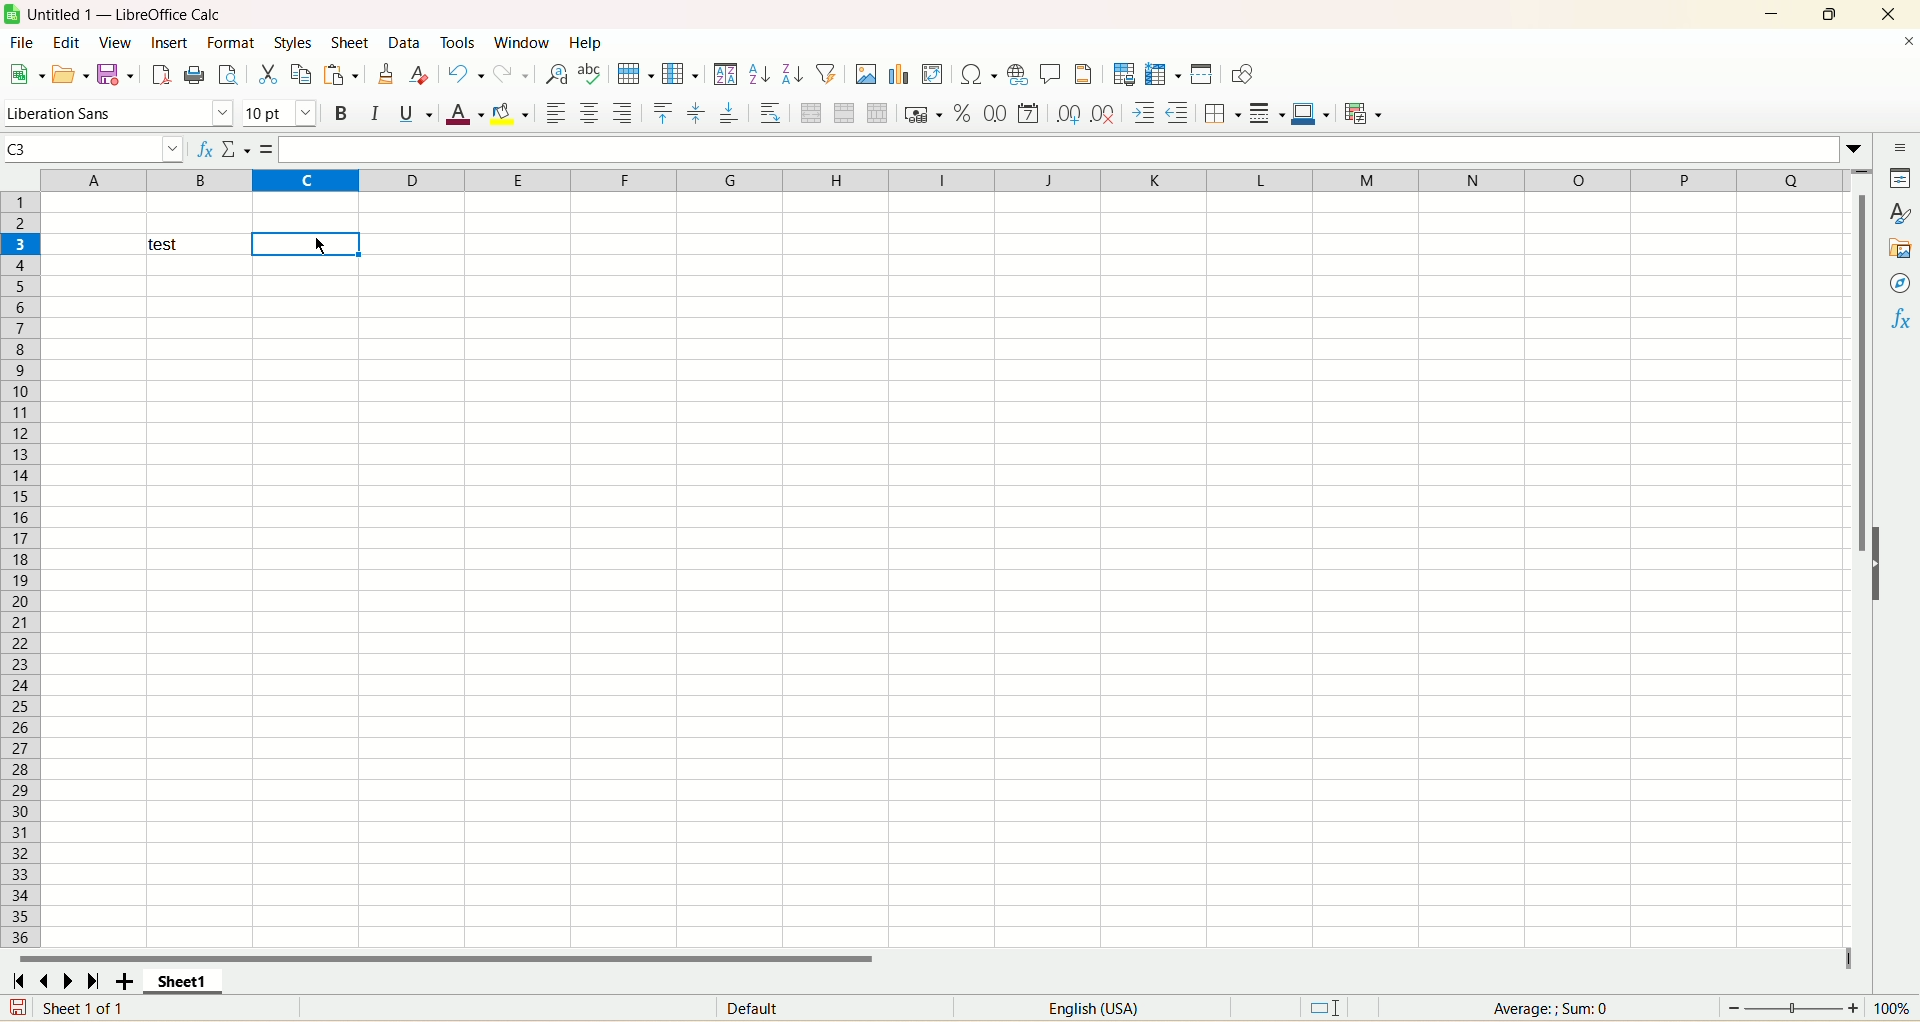 The height and width of the screenshot is (1022, 1920). What do you see at coordinates (22, 42) in the screenshot?
I see `file` at bounding box center [22, 42].